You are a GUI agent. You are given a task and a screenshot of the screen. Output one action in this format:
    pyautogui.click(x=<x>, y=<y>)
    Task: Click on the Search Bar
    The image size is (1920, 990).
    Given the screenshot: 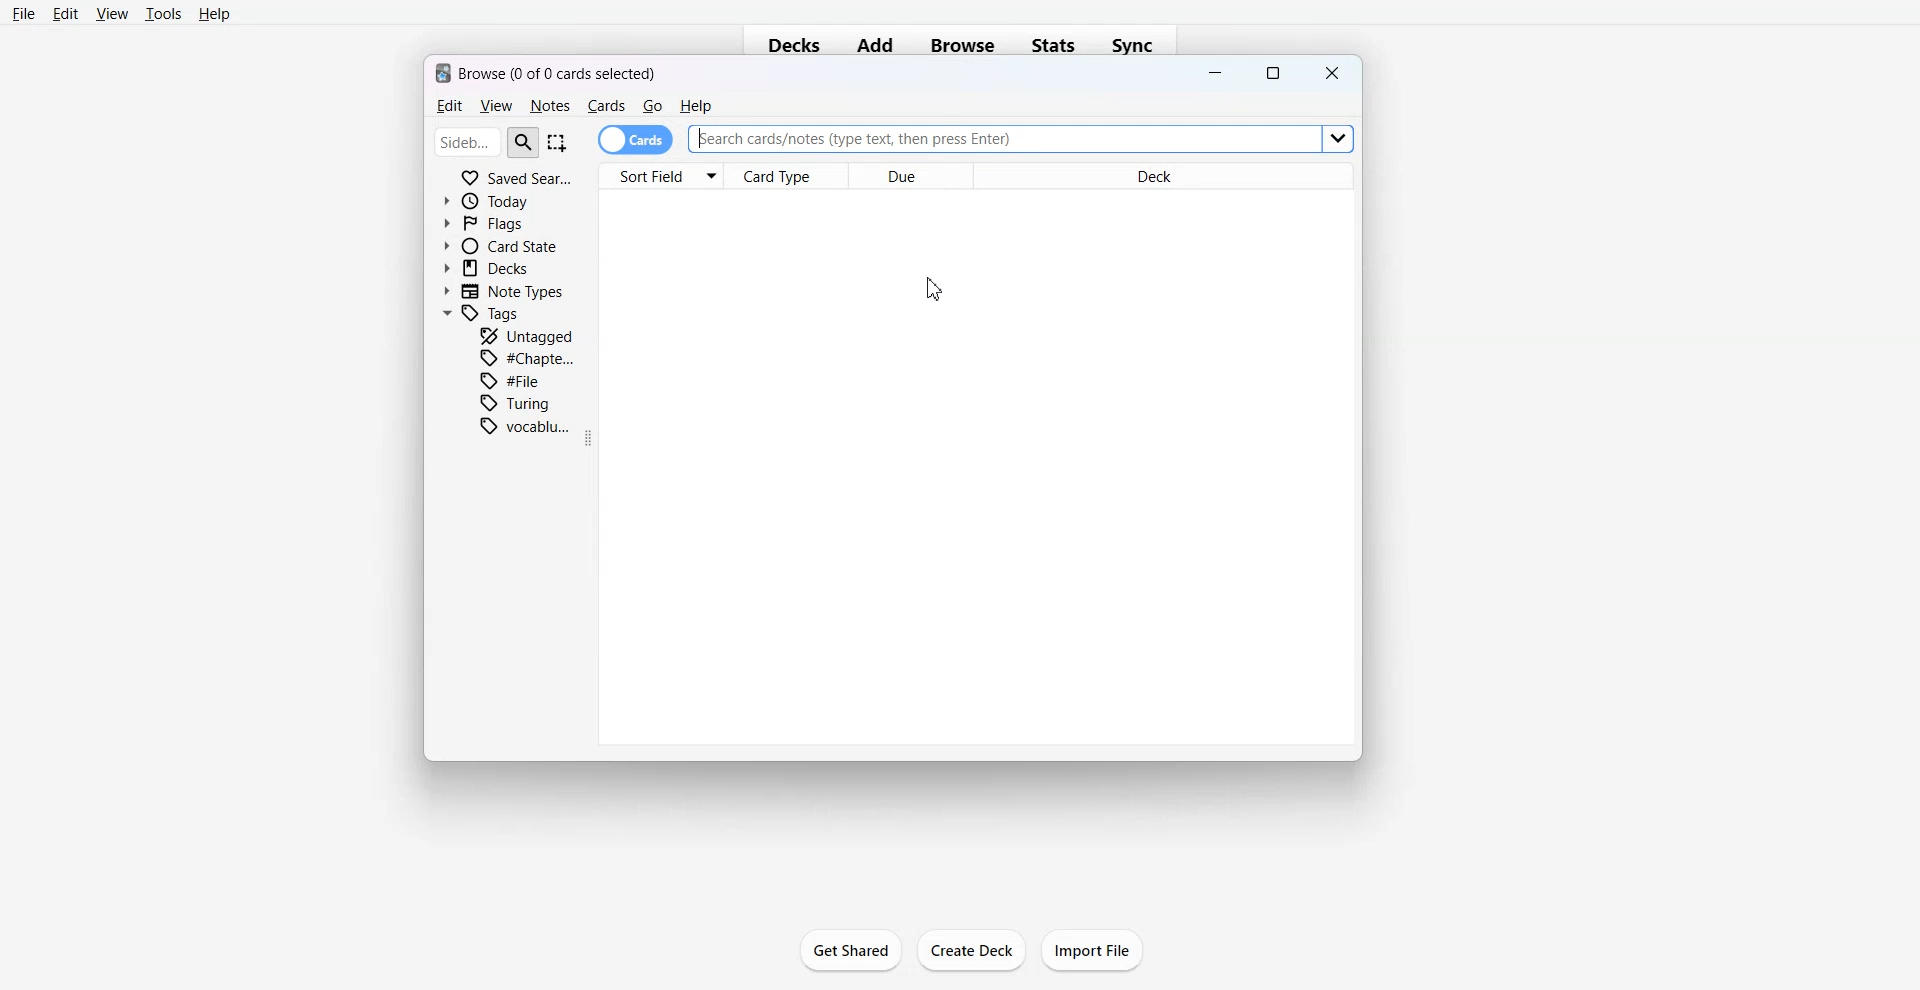 What is the action you would take?
    pyautogui.click(x=487, y=141)
    